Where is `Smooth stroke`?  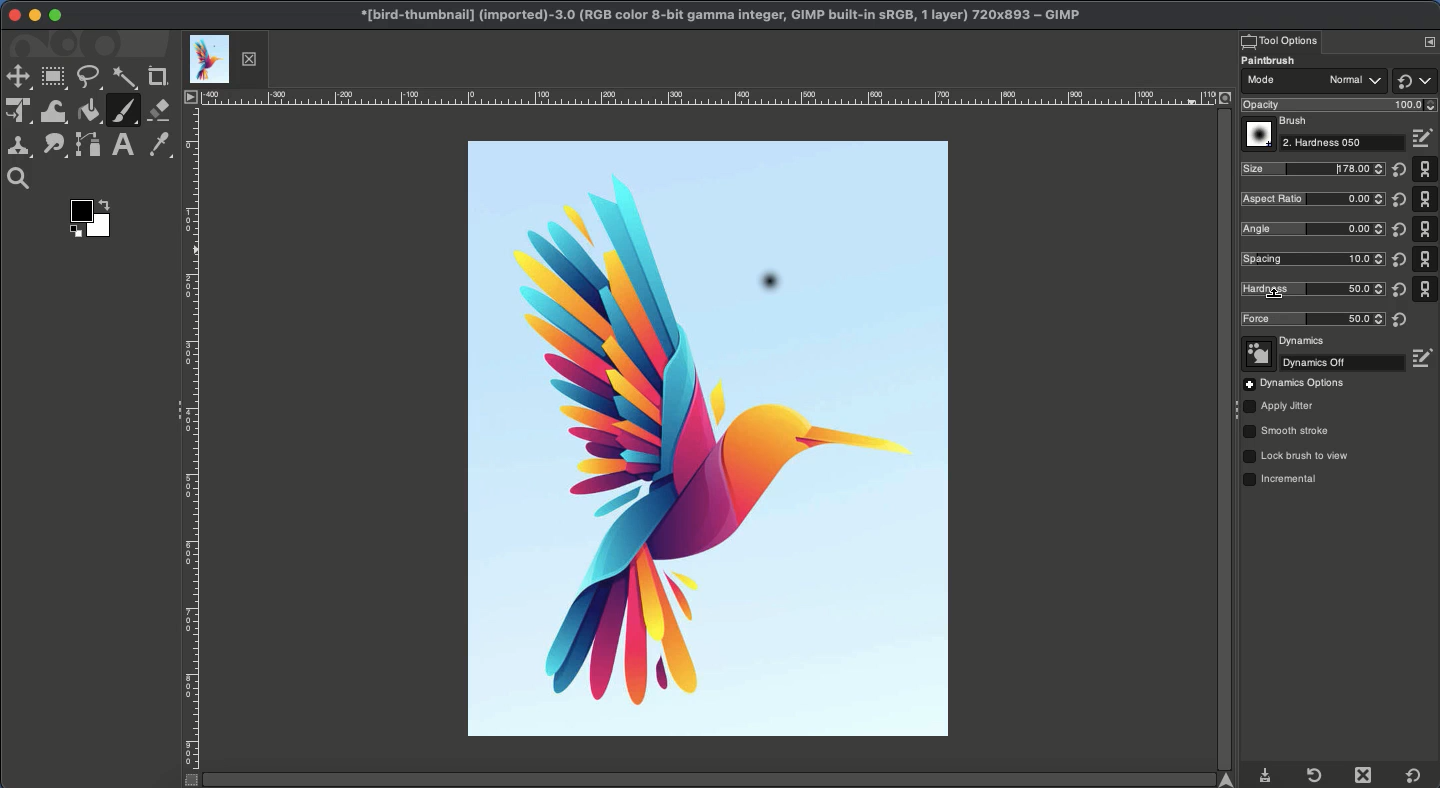 Smooth stroke is located at coordinates (1287, 432).